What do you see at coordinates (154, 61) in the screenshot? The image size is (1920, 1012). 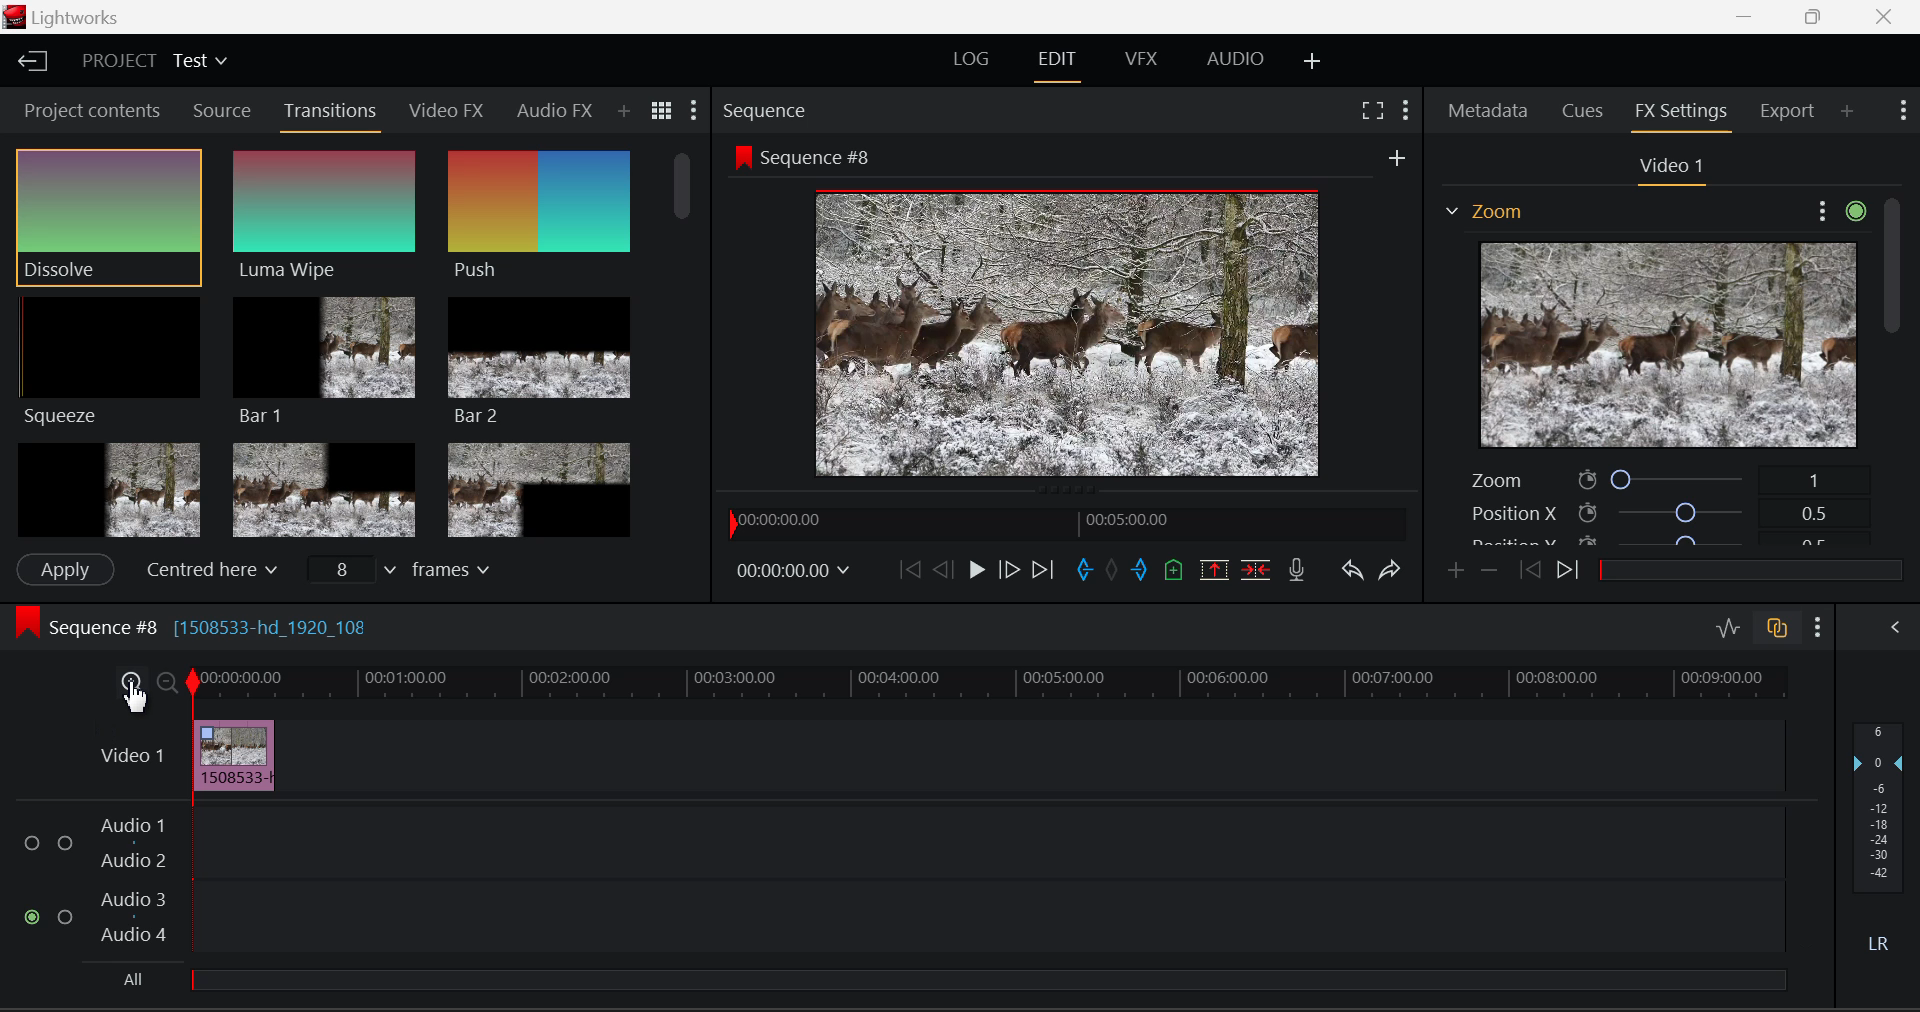 I see `Project Title` at bounding box center [154, 61].